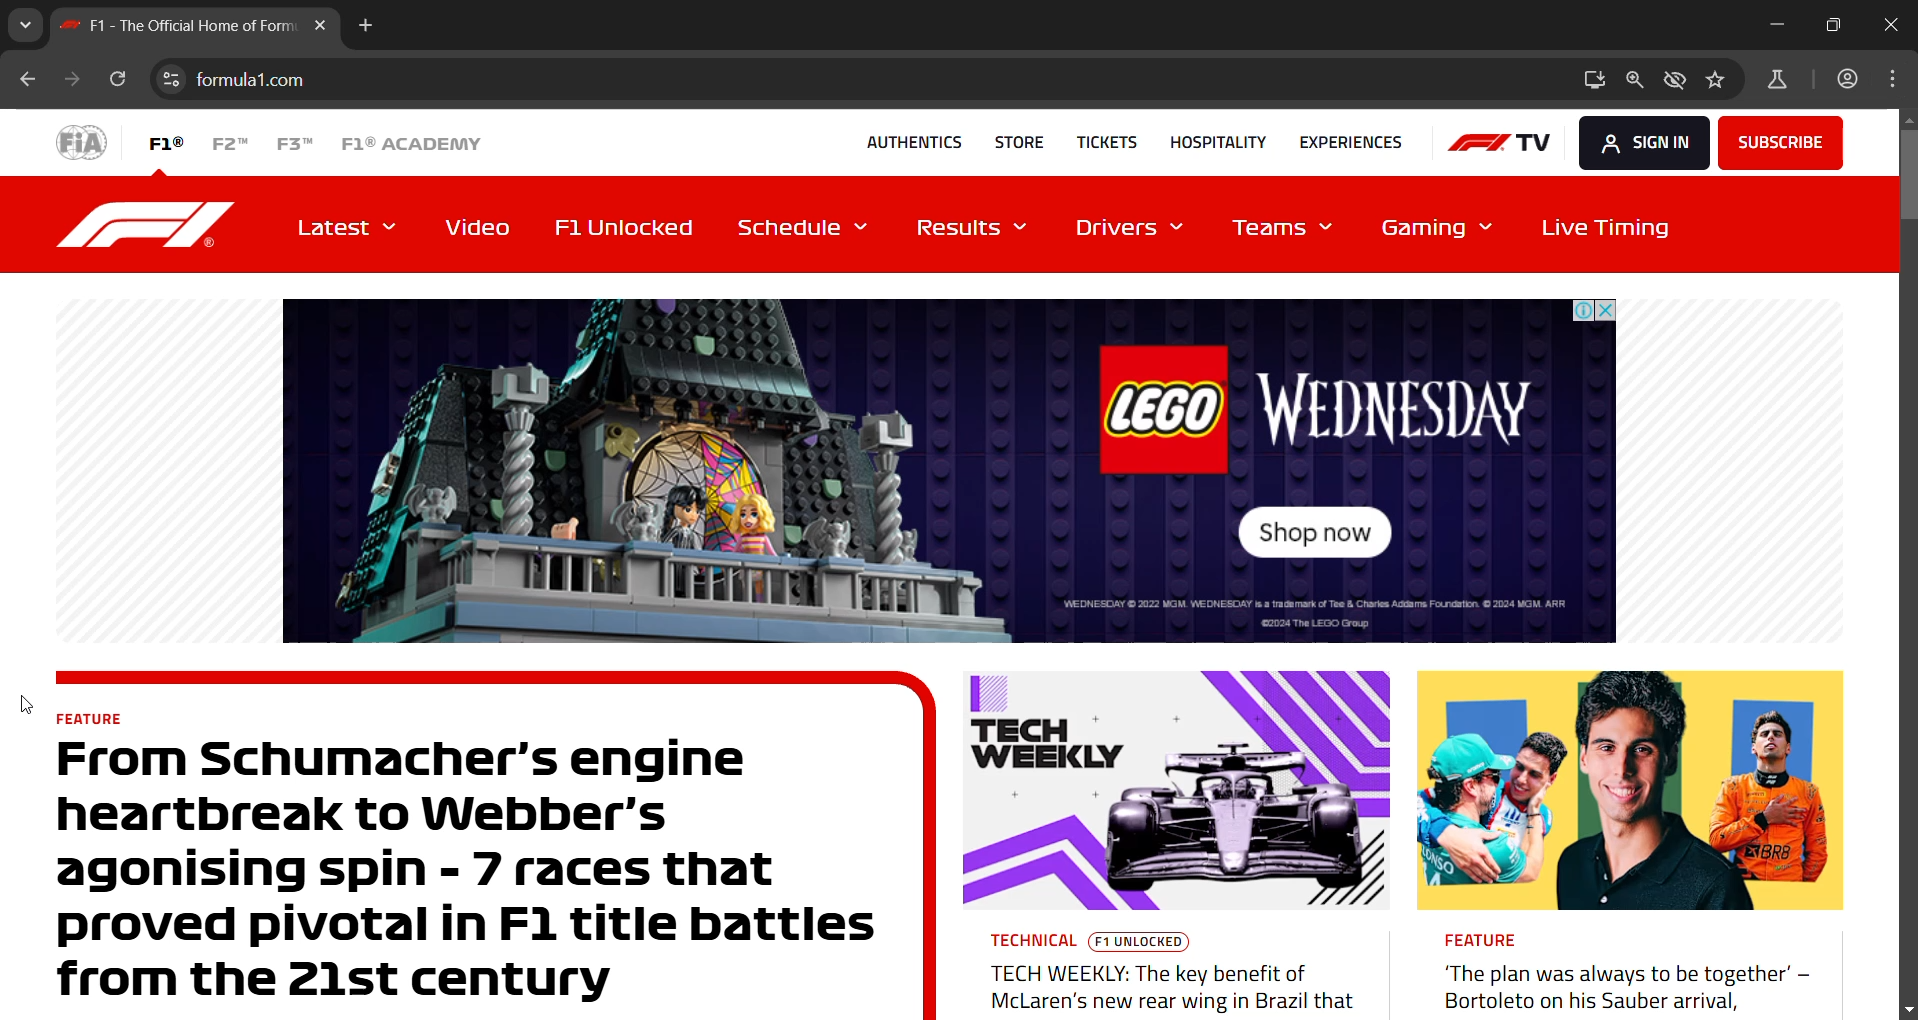  Describe the element at coordinates (913, 141) in the screenshot. I see `AUTHENTICS` at that location.